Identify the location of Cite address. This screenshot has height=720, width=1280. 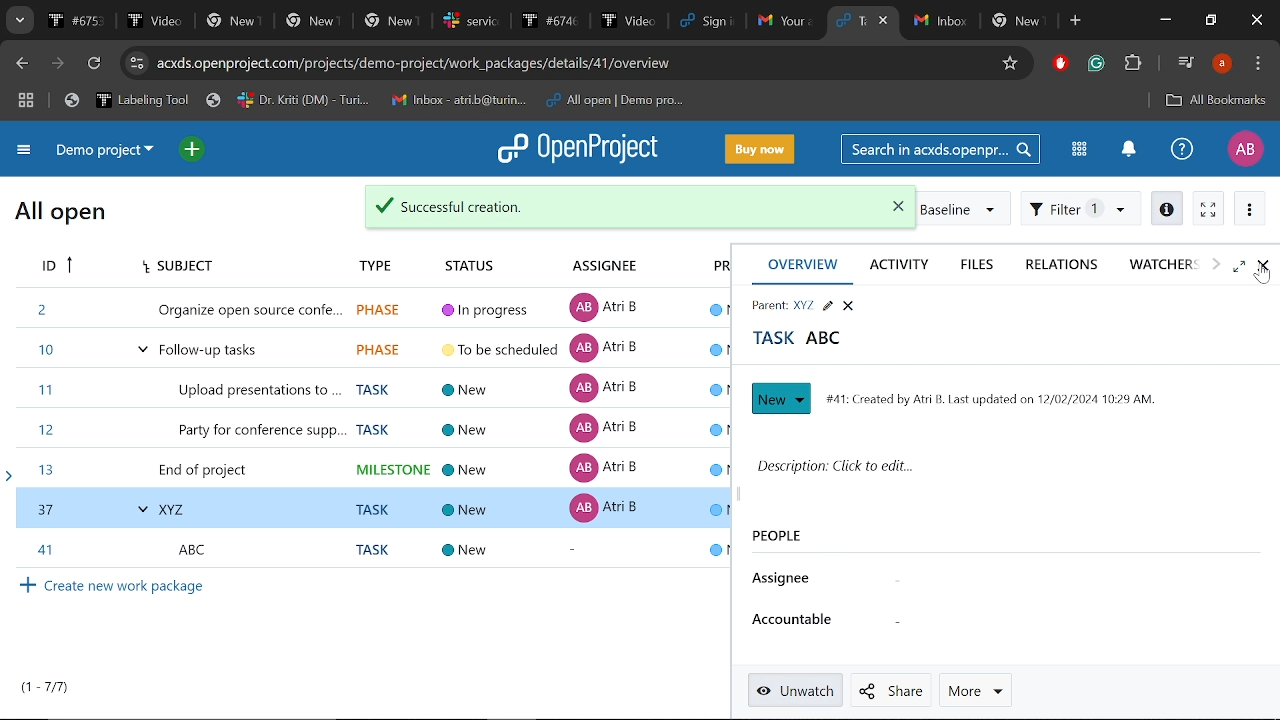
(464, 65).